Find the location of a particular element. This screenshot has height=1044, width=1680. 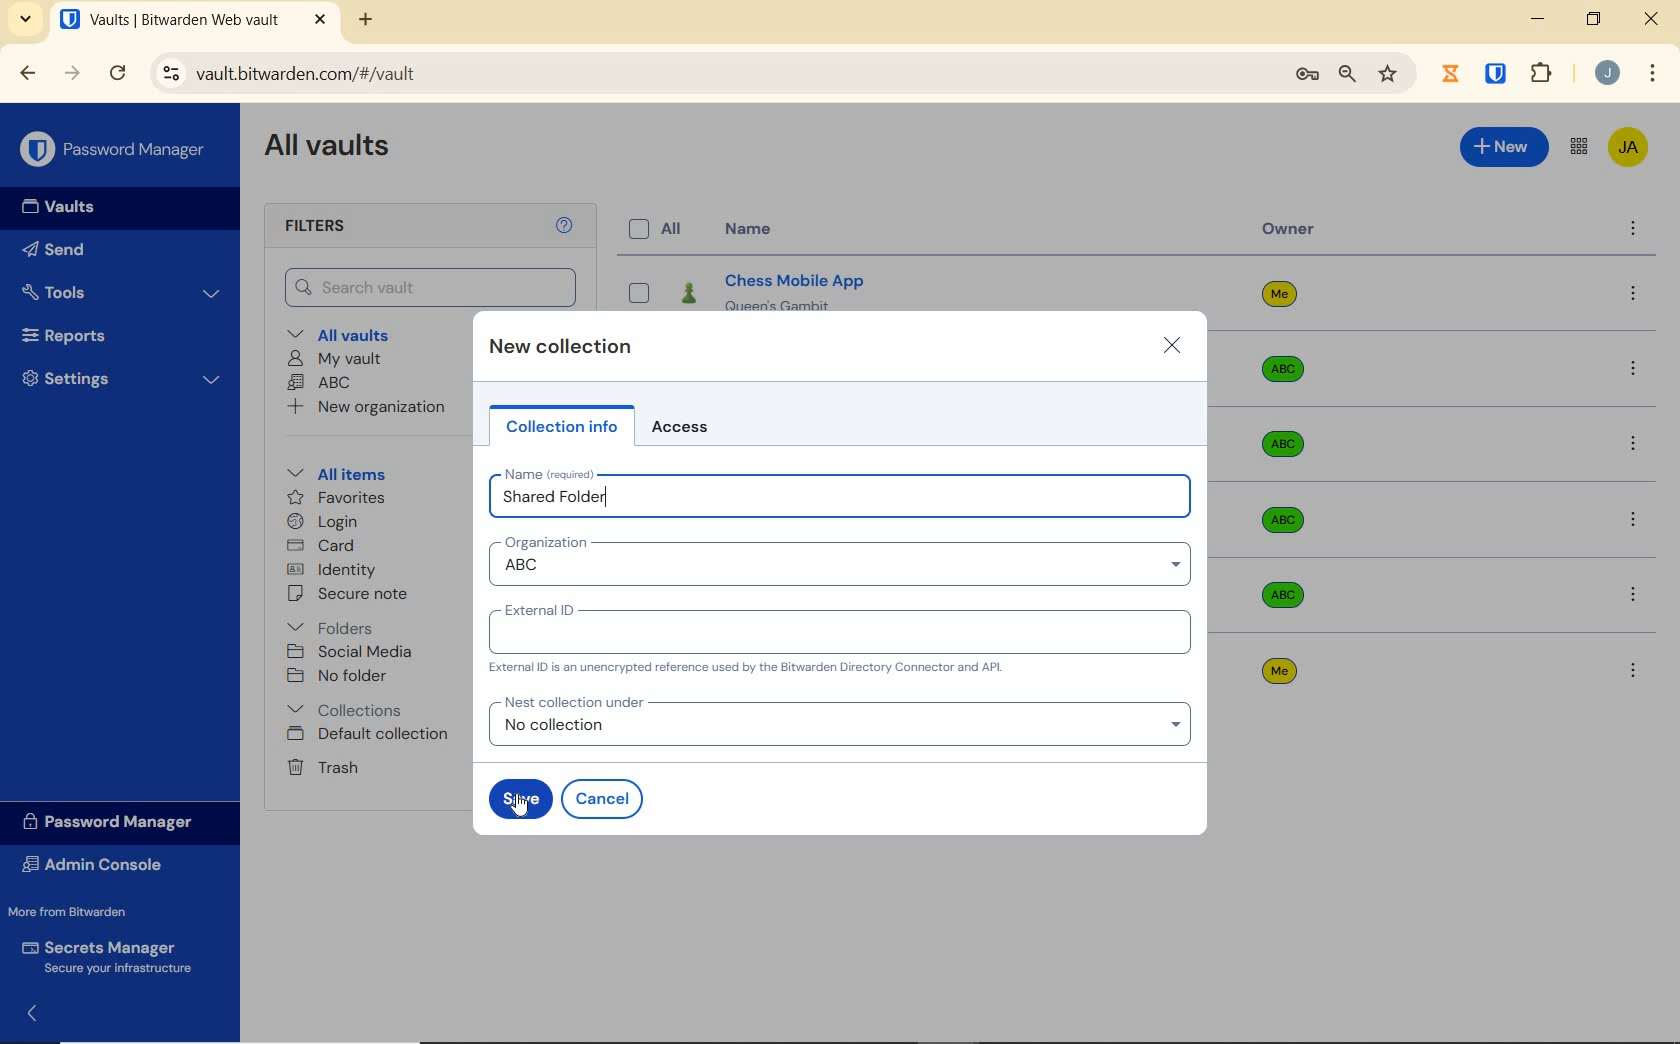

External ID is located at coordinates (540, 609).